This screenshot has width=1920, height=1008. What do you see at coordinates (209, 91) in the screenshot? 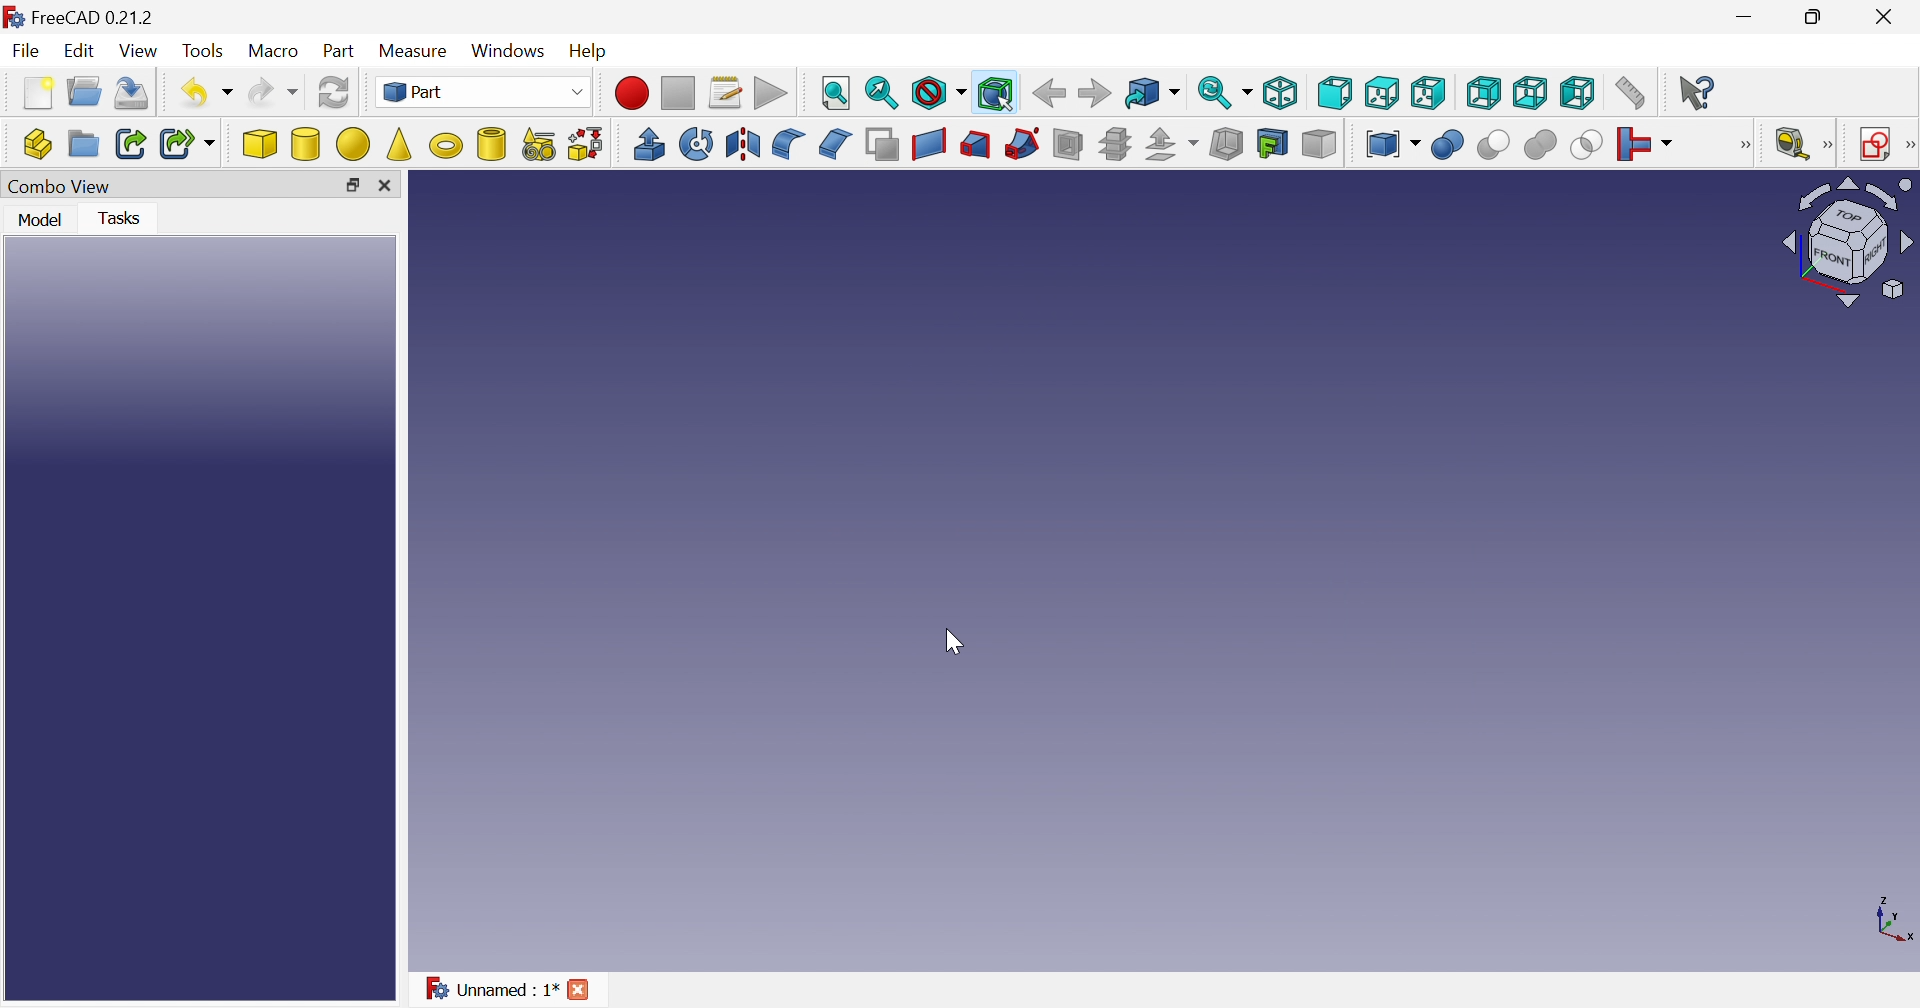
I see `Undo` at bounding box center [209, 91].